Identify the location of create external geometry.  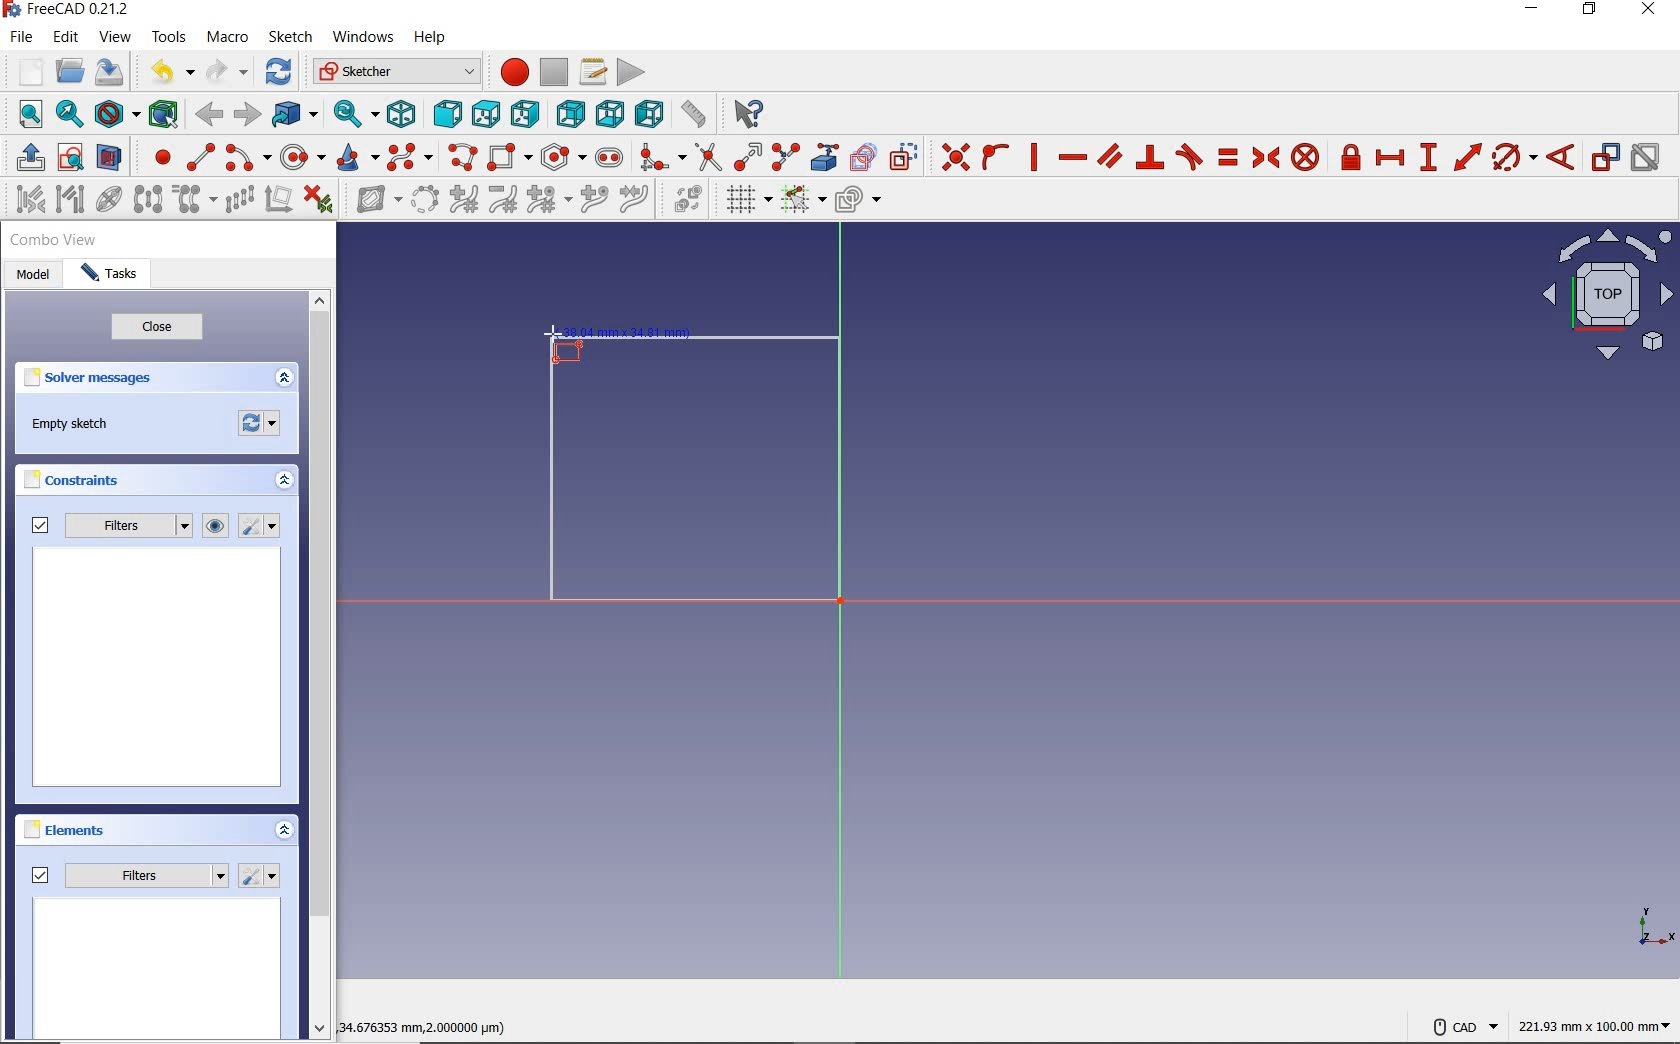
(826, 157).